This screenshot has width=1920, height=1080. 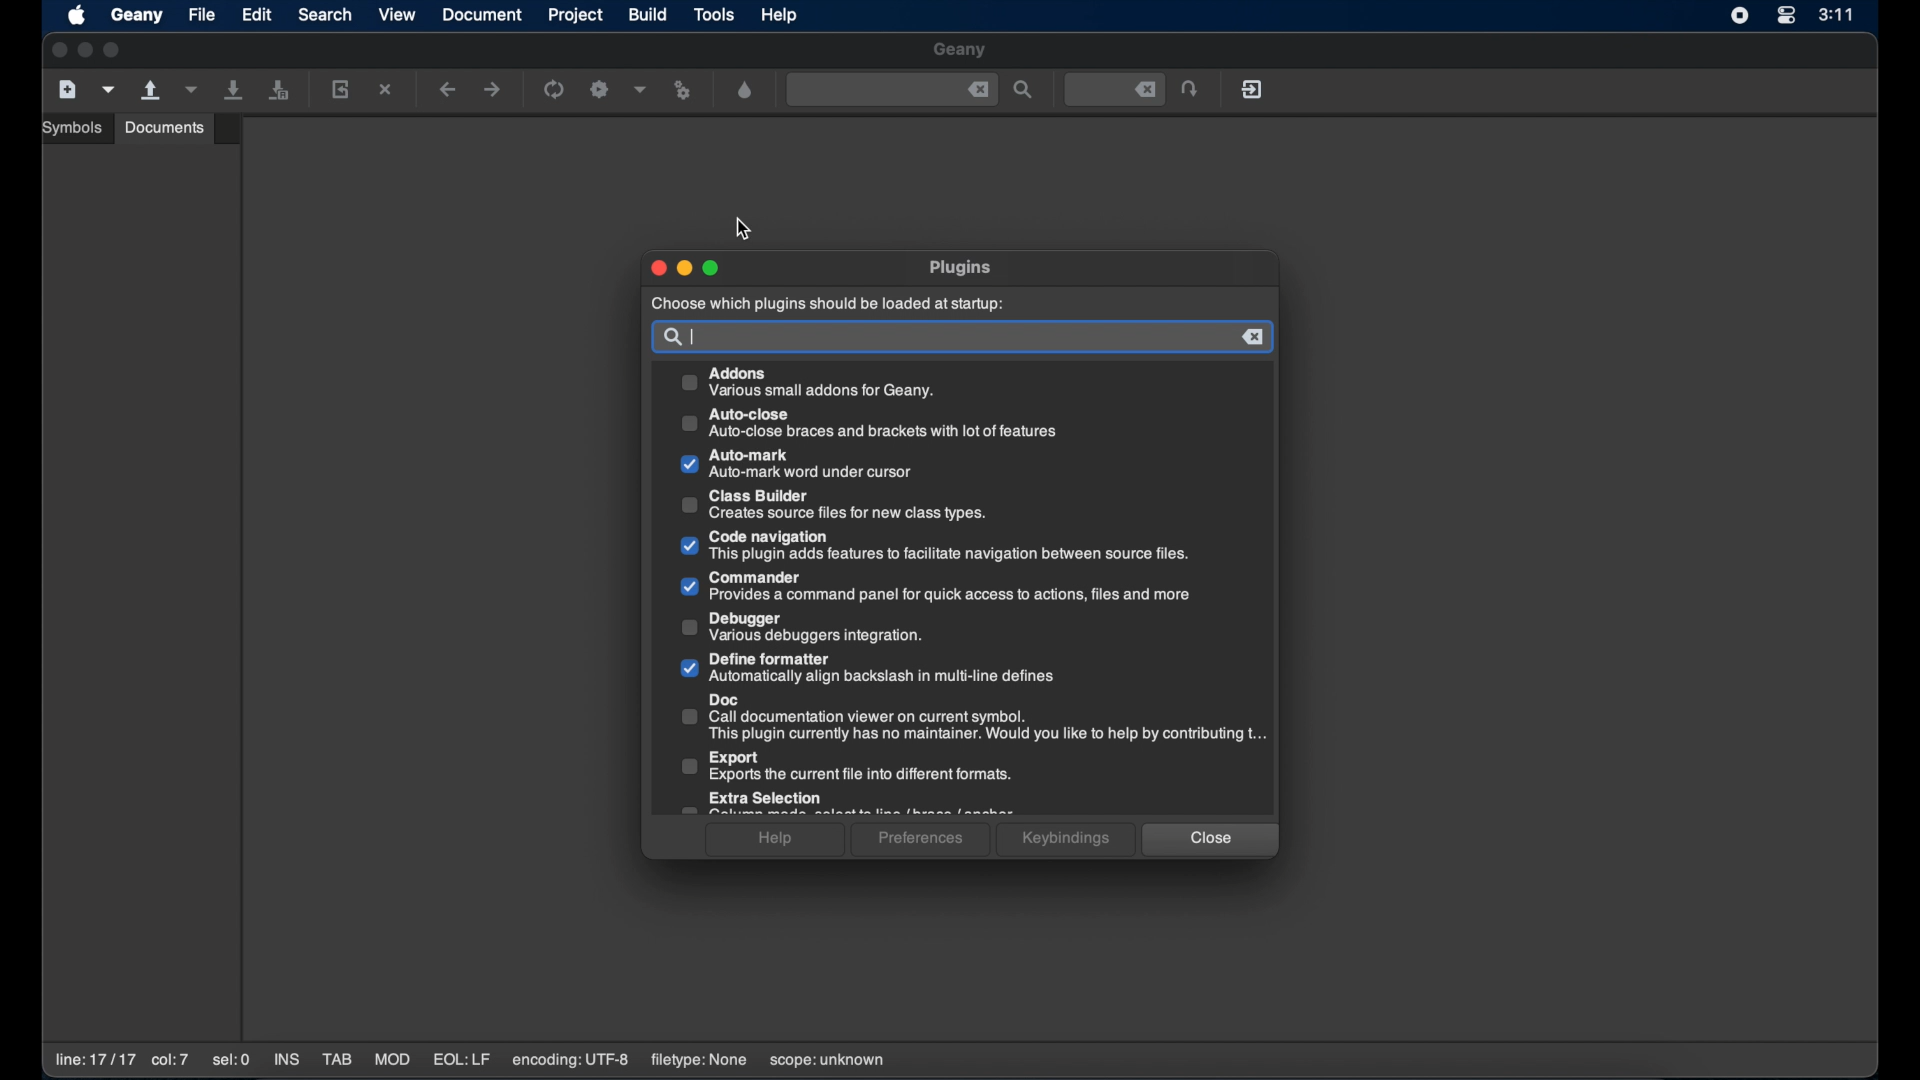 I want to click on encoding: UTF-8, so click(x=571, y=1060).